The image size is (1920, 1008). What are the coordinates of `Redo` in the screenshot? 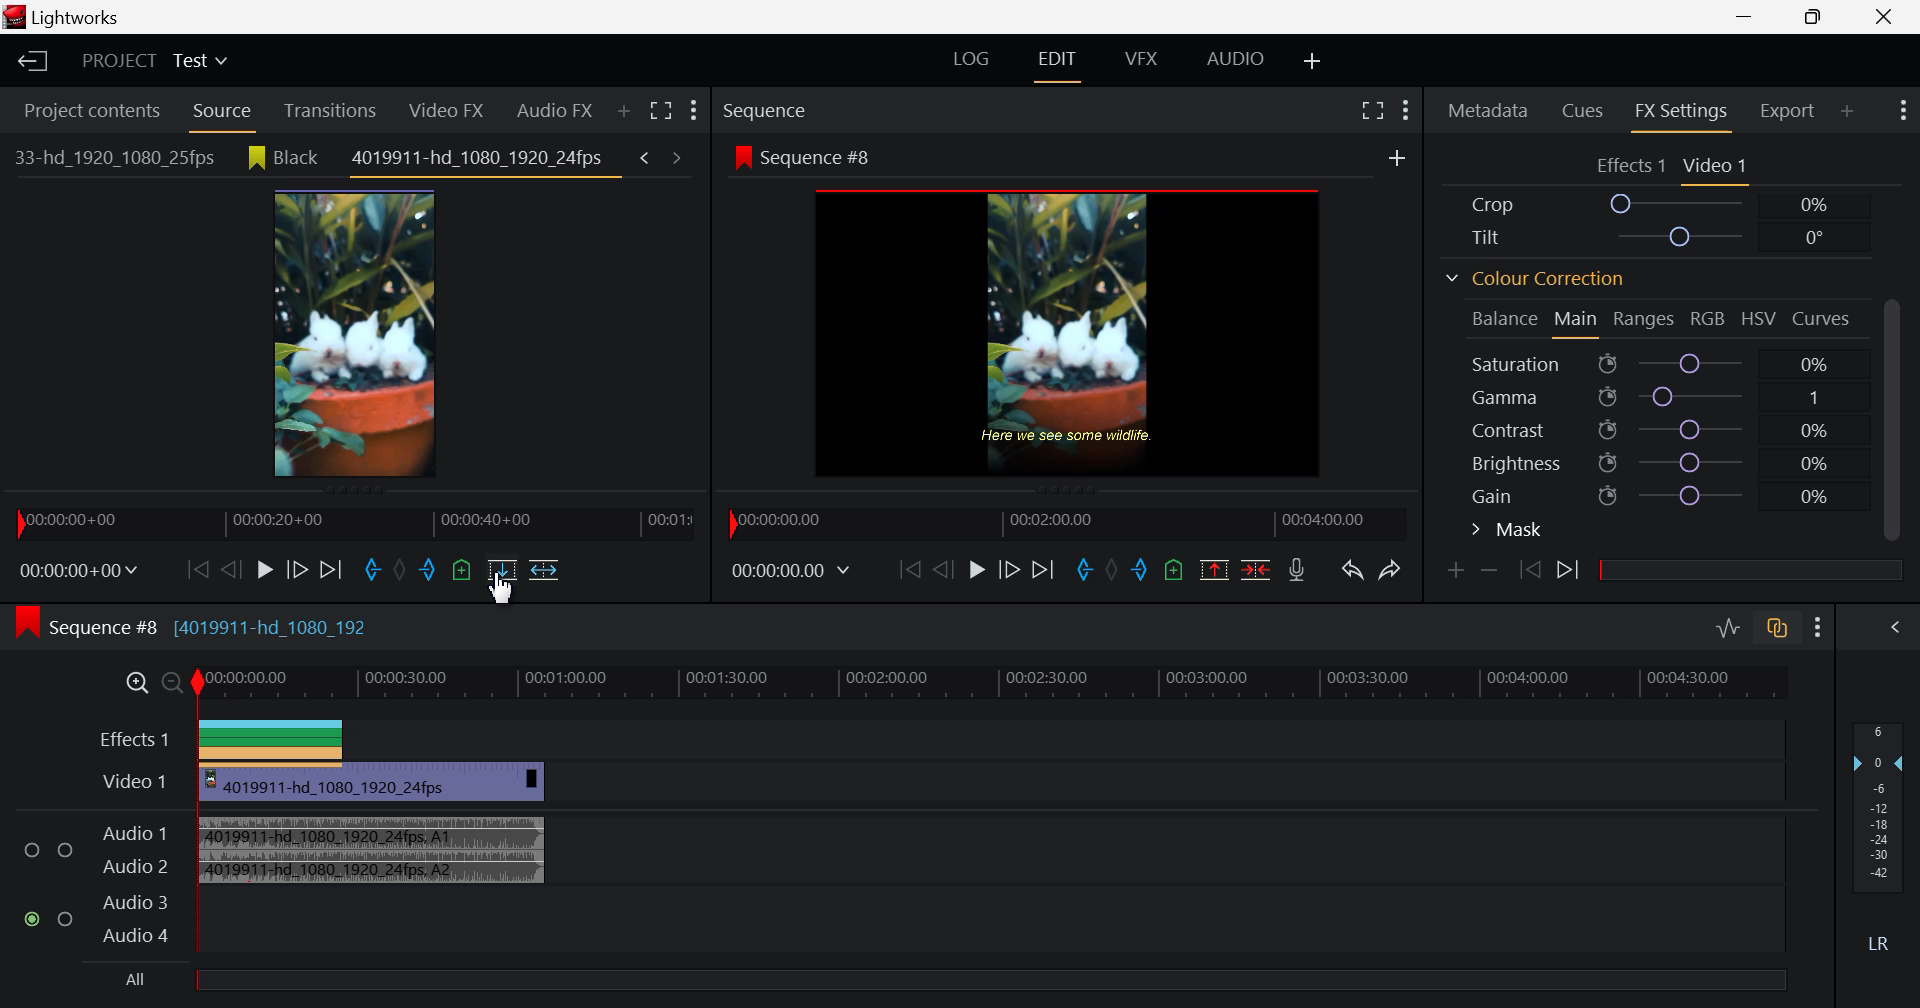 It's located at (1393, 570).